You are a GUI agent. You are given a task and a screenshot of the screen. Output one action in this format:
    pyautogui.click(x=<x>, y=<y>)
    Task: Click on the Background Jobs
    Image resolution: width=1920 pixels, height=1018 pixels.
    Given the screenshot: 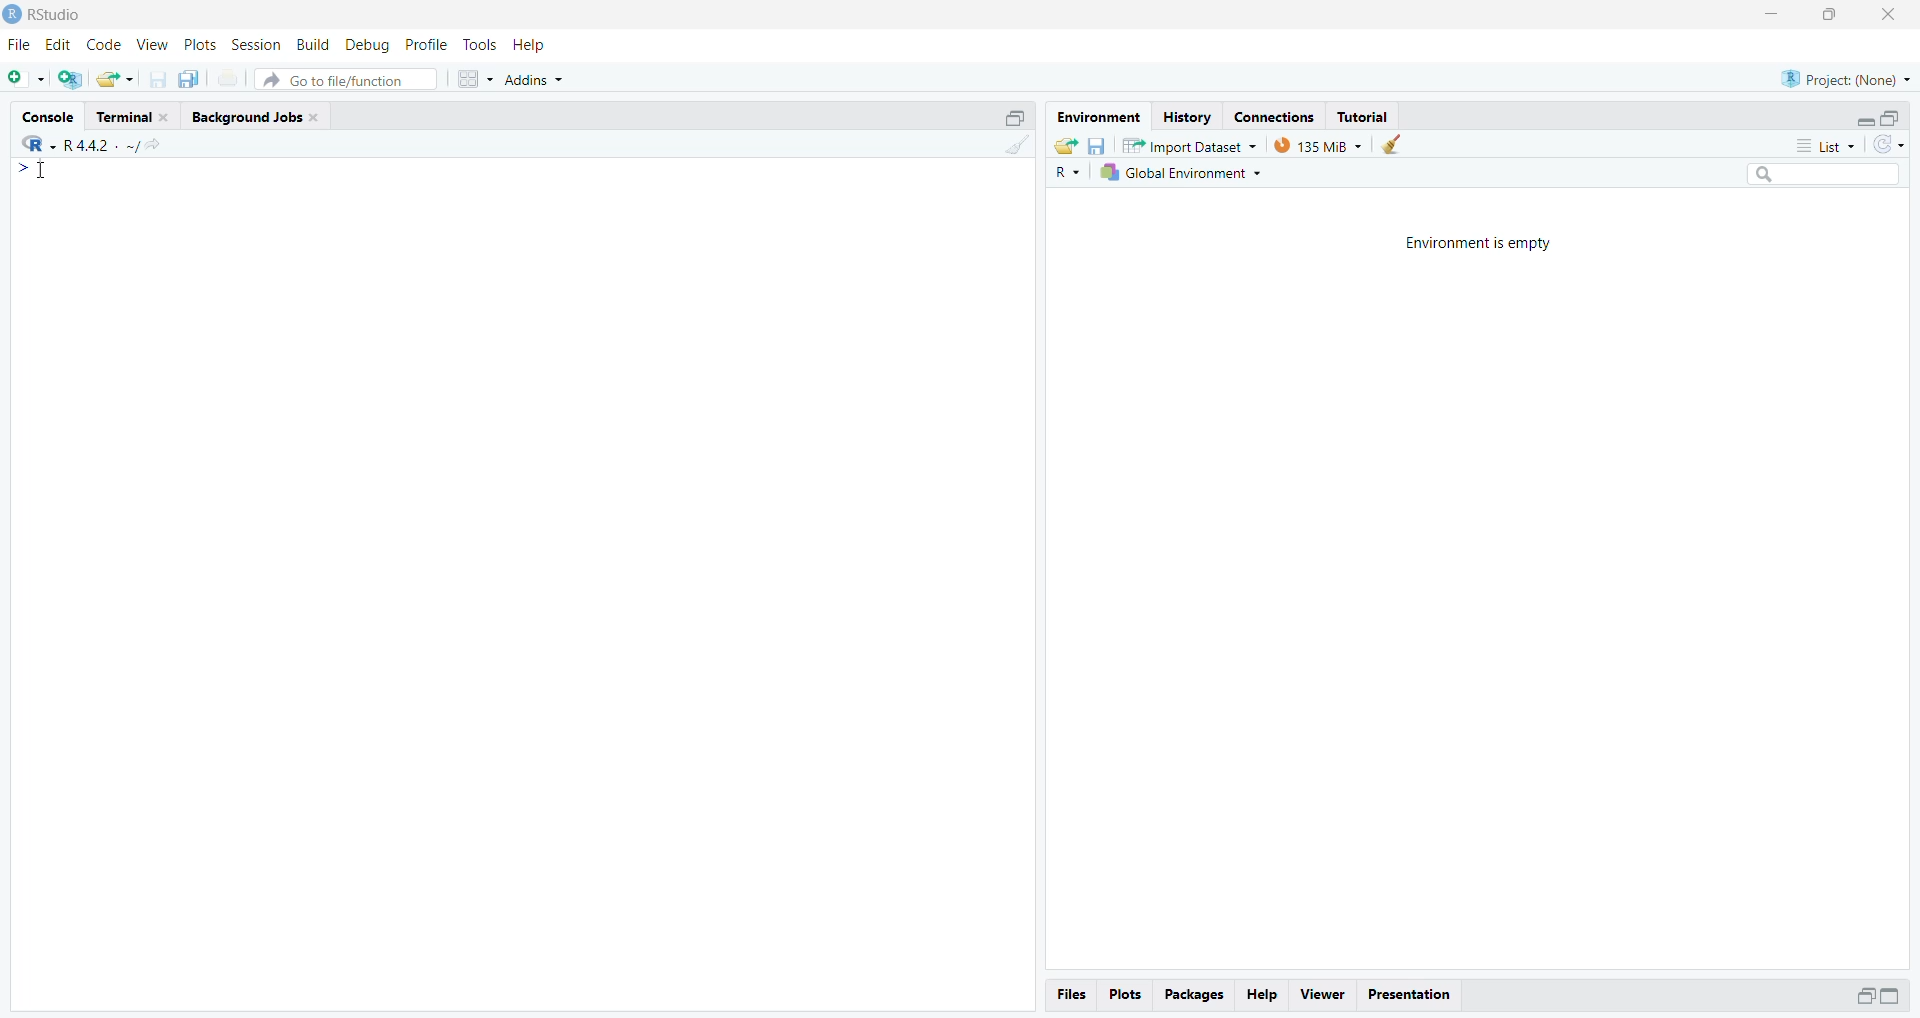 What is the action you would take?
    pyautogui.click(x=259, y=117)
    